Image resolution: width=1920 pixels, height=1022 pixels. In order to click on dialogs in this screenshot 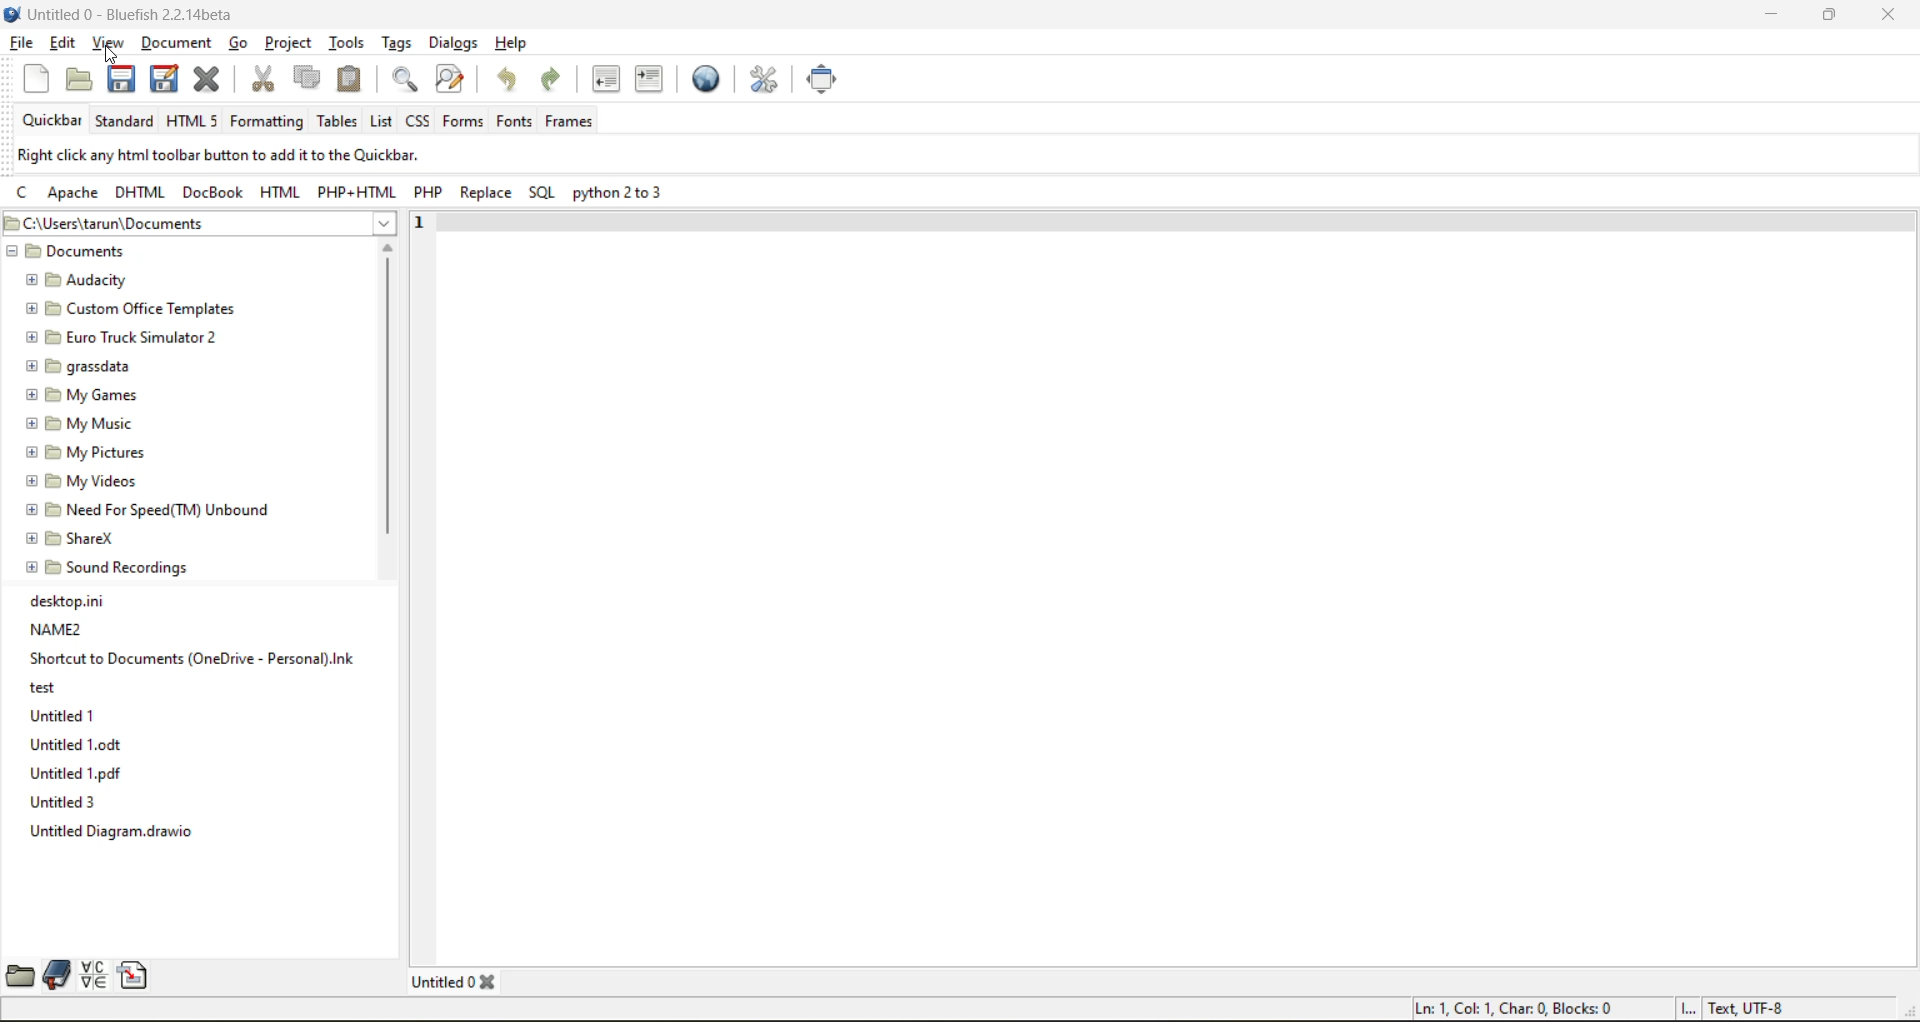, I will do `click(450, 42)`.